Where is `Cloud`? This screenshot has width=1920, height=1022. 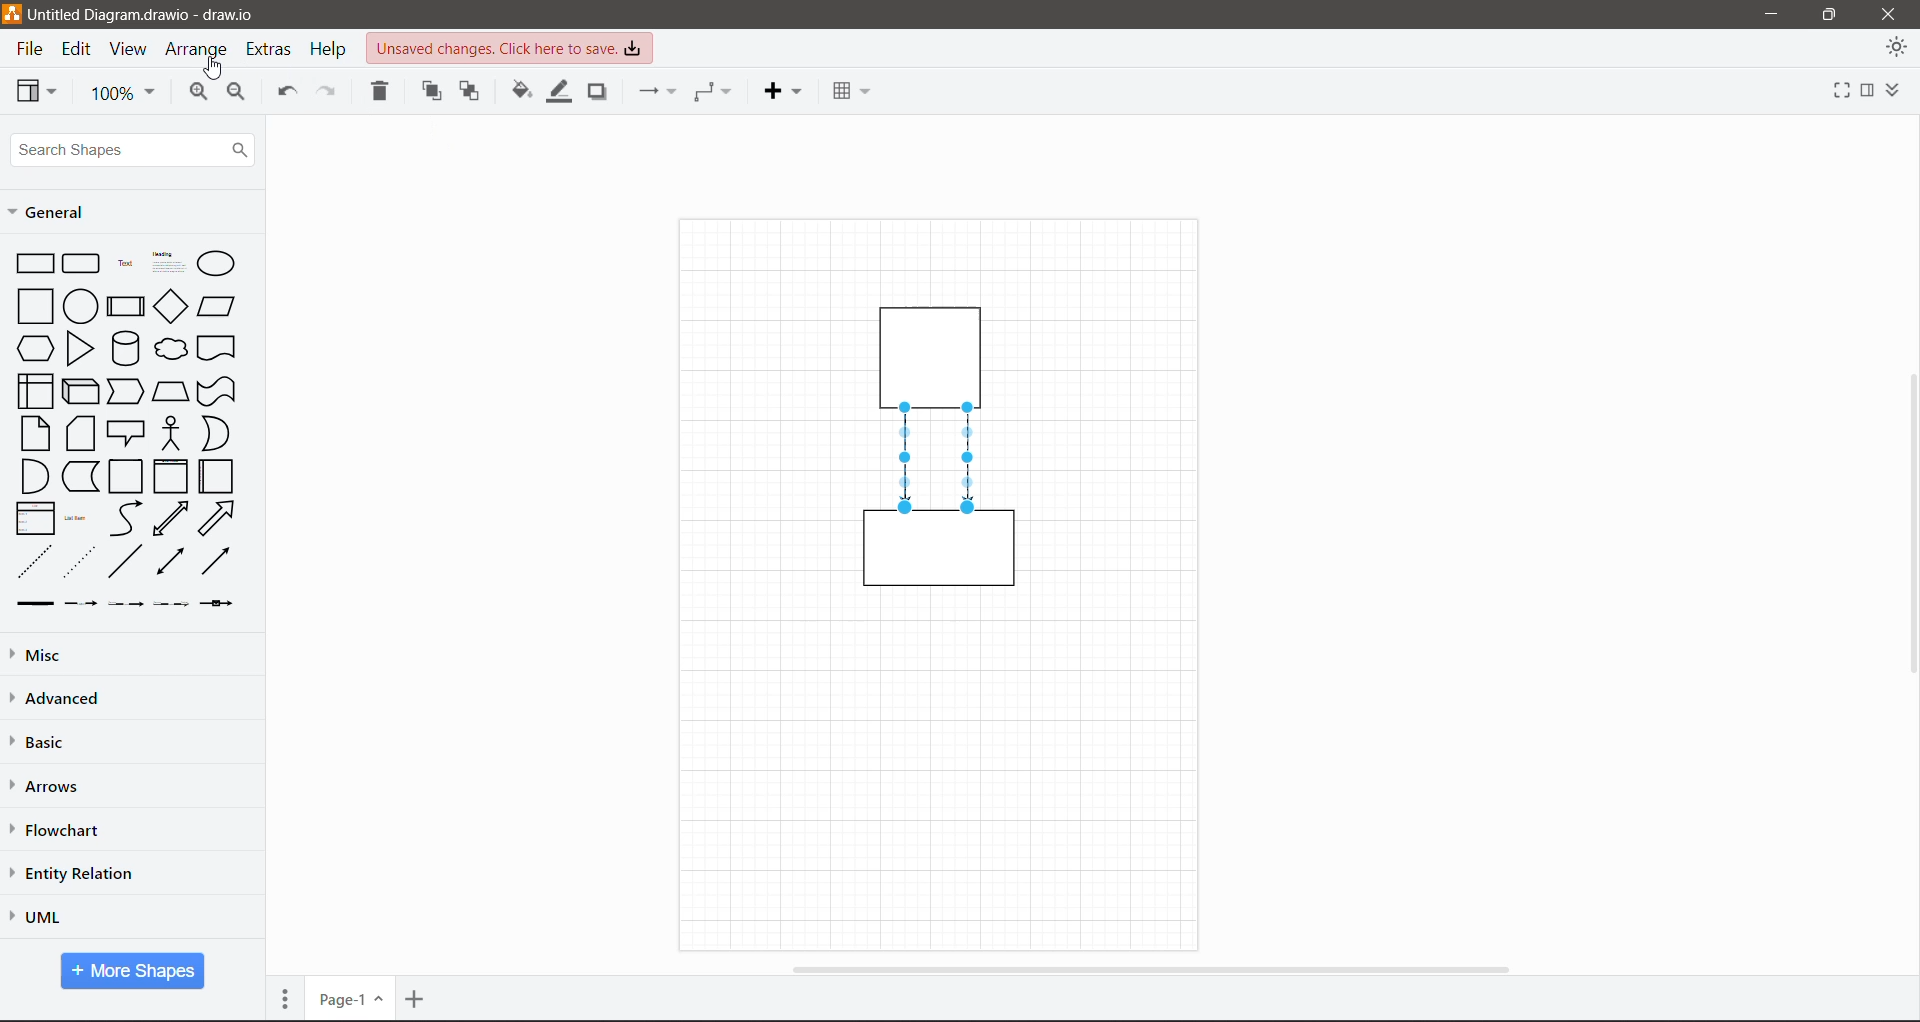 Cloud is located at coordinates (172, 349).